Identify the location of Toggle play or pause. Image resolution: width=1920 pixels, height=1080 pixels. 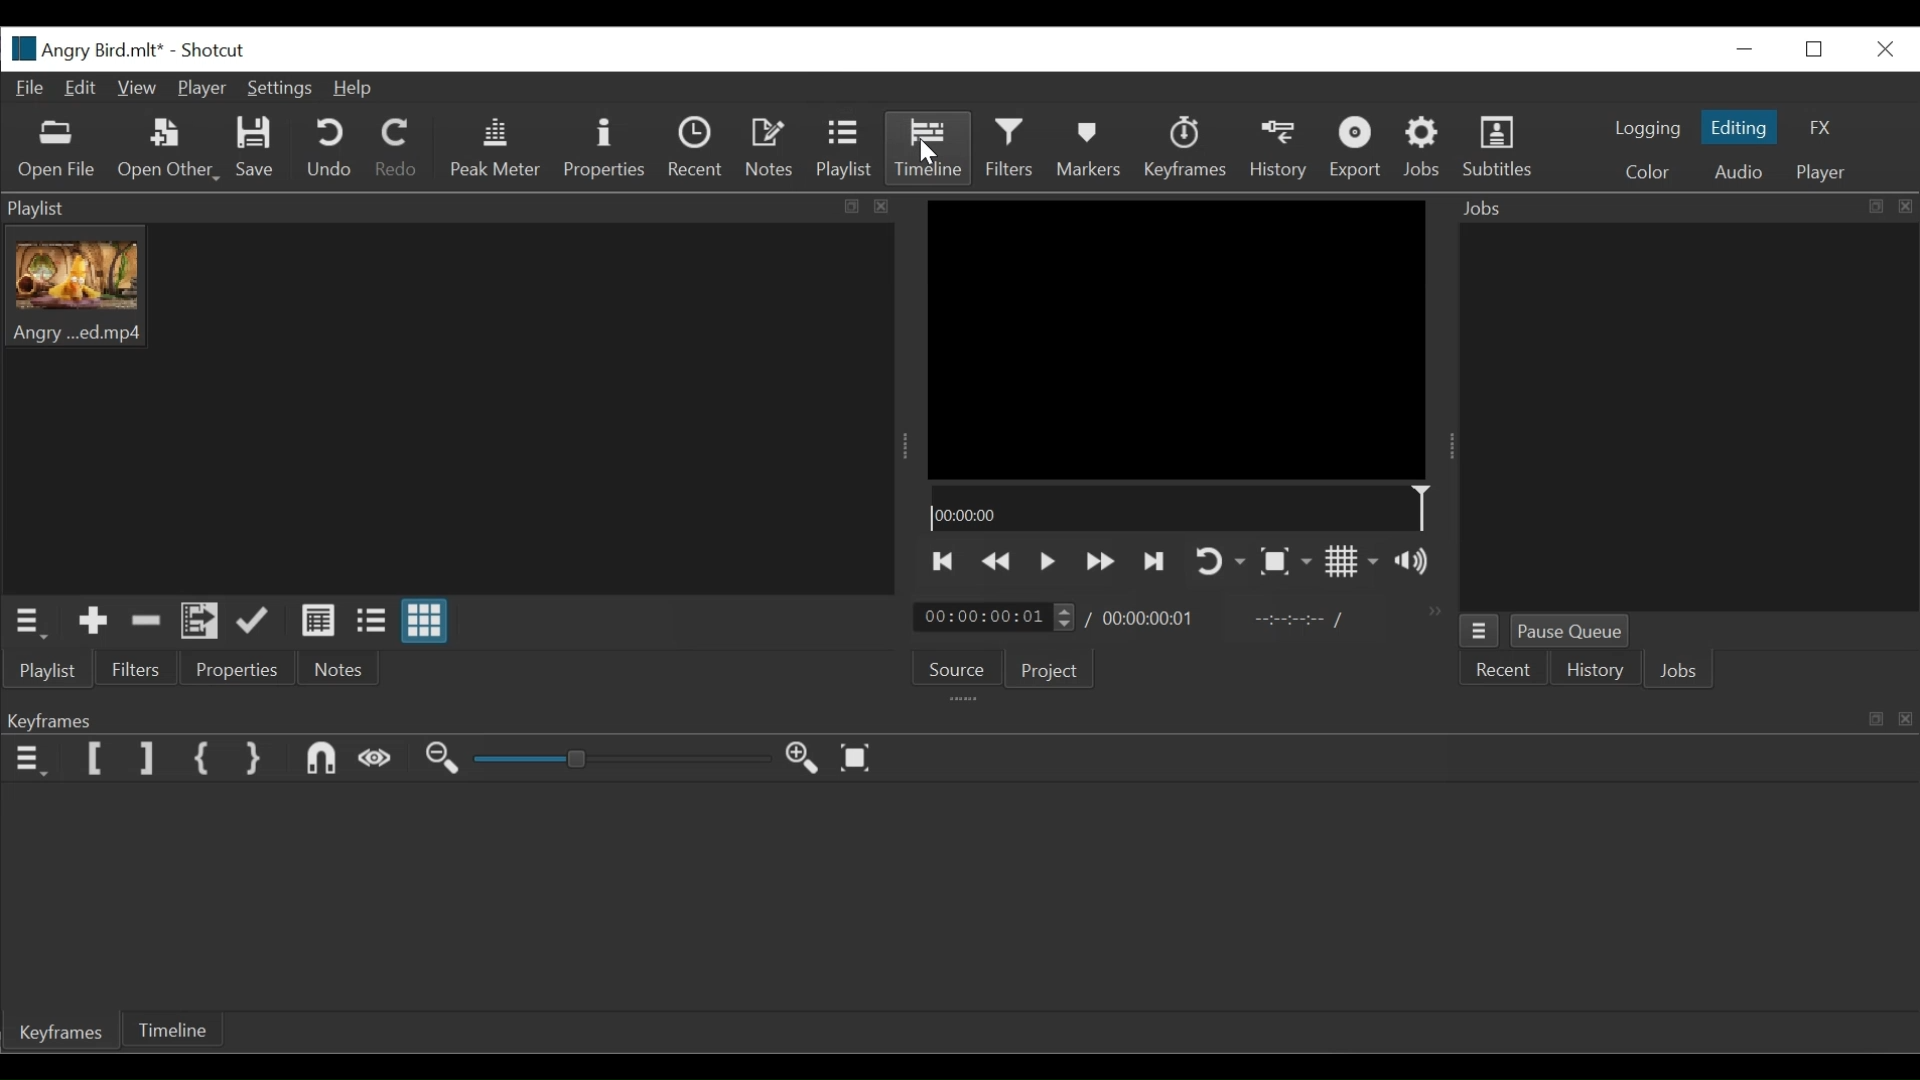
(1048, 564).